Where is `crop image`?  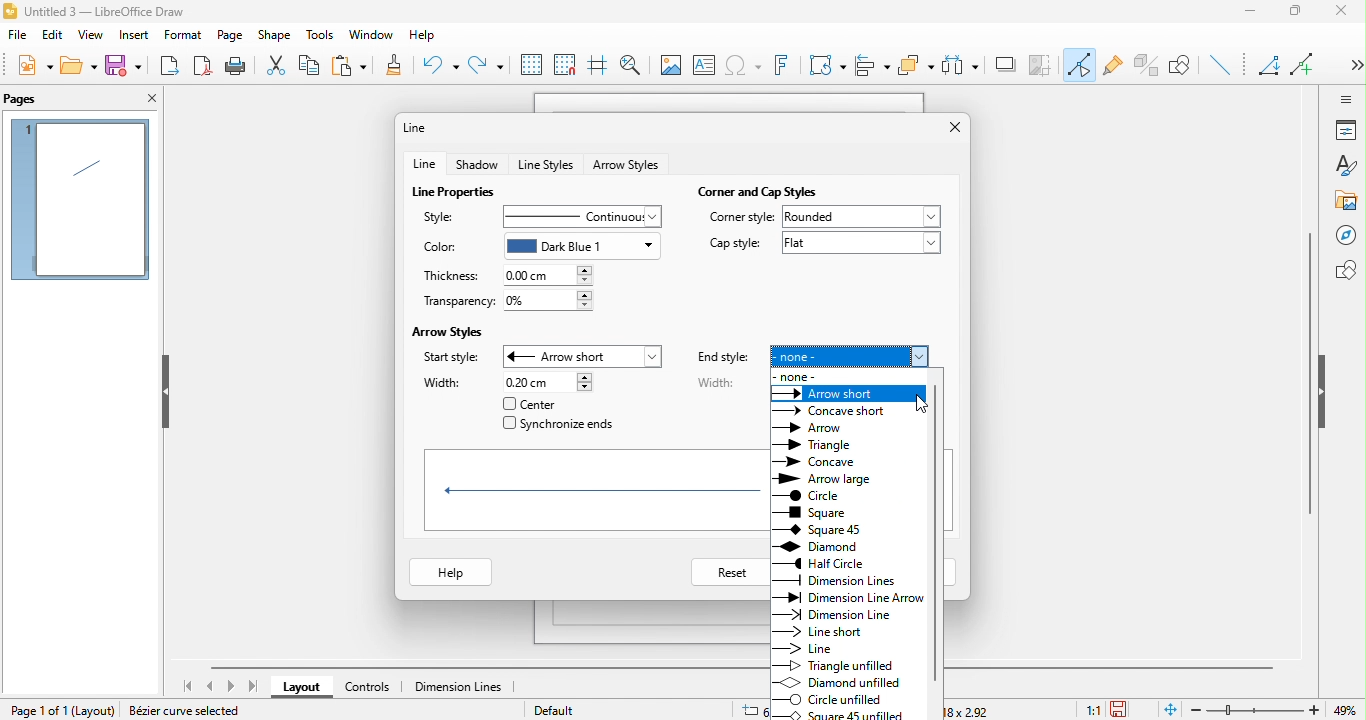
crop image is located at coordinates (1043, 63).